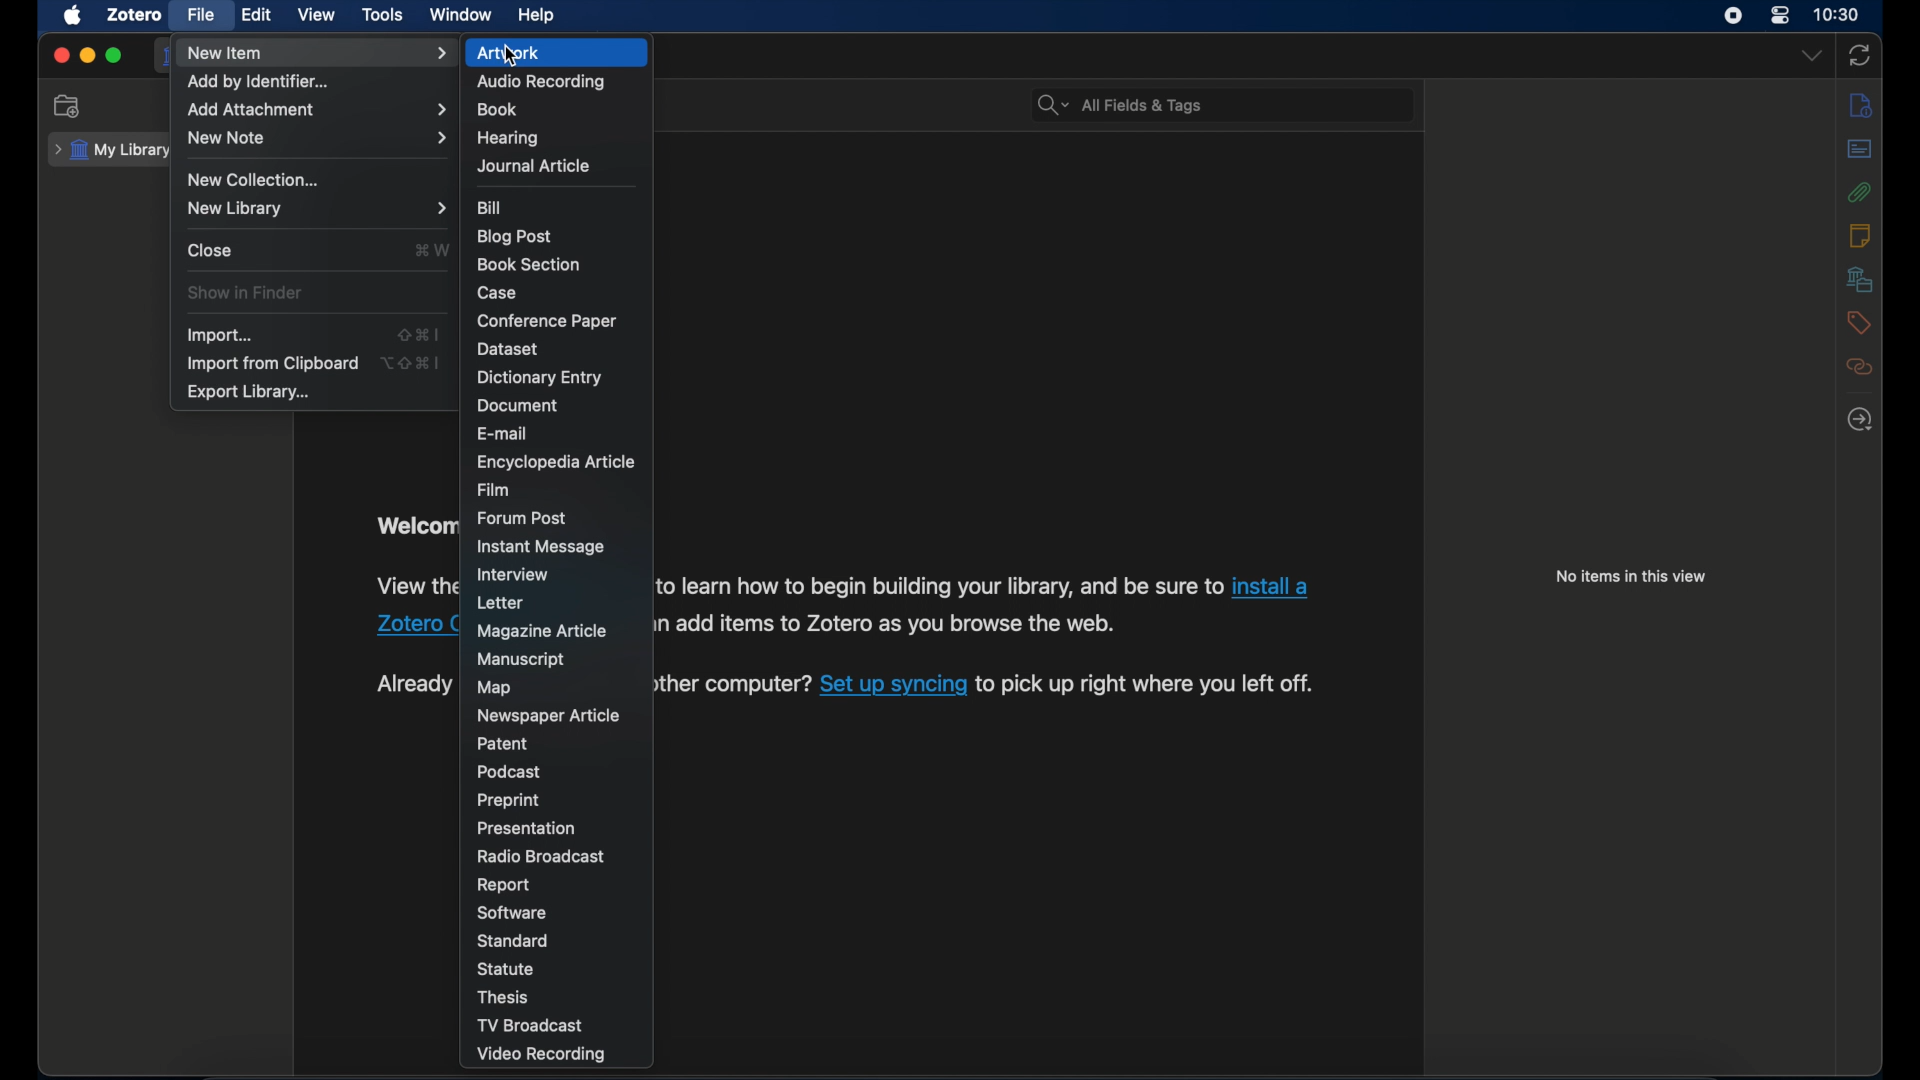 Image resolution: width=1920 pixels, height=1080 pixels. What do you see at coordinates (502, 604) in the screenshot?
I see `letter` at bounding box center [502, 604].